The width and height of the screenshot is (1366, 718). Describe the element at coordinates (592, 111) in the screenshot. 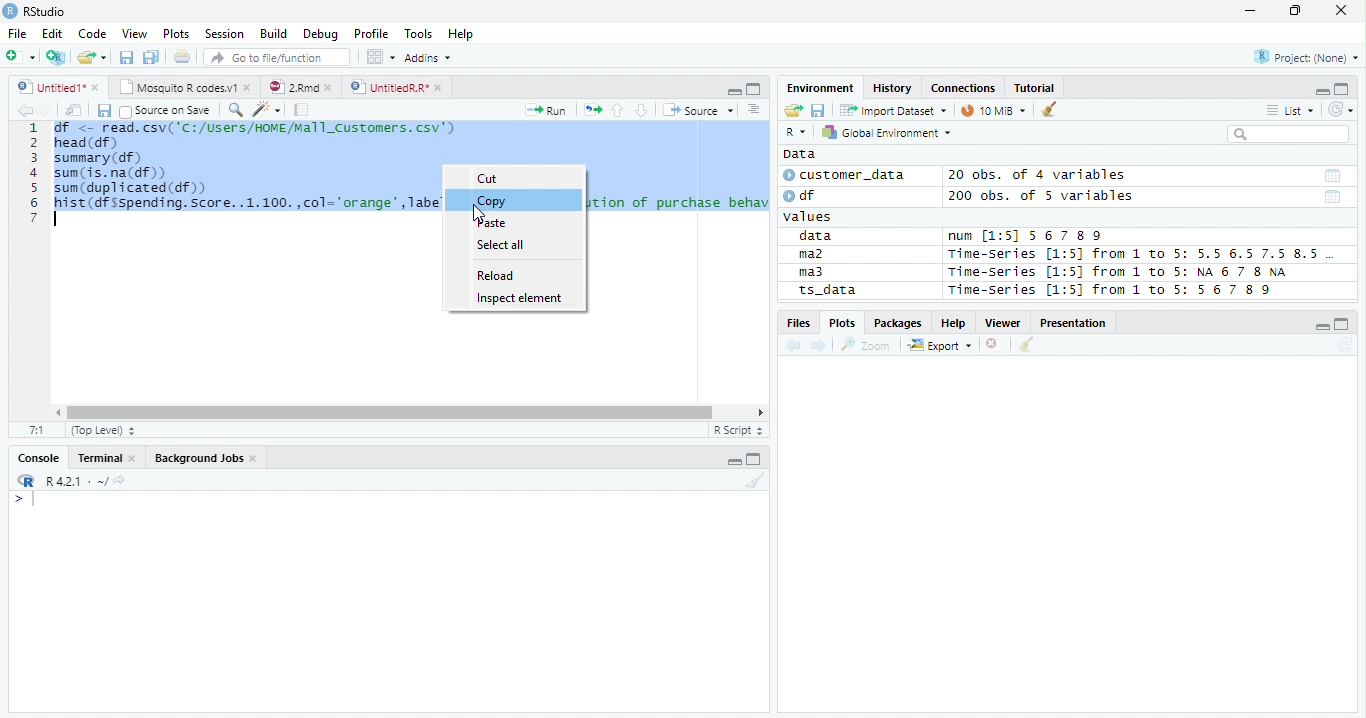

I see `Re-run` at that location.